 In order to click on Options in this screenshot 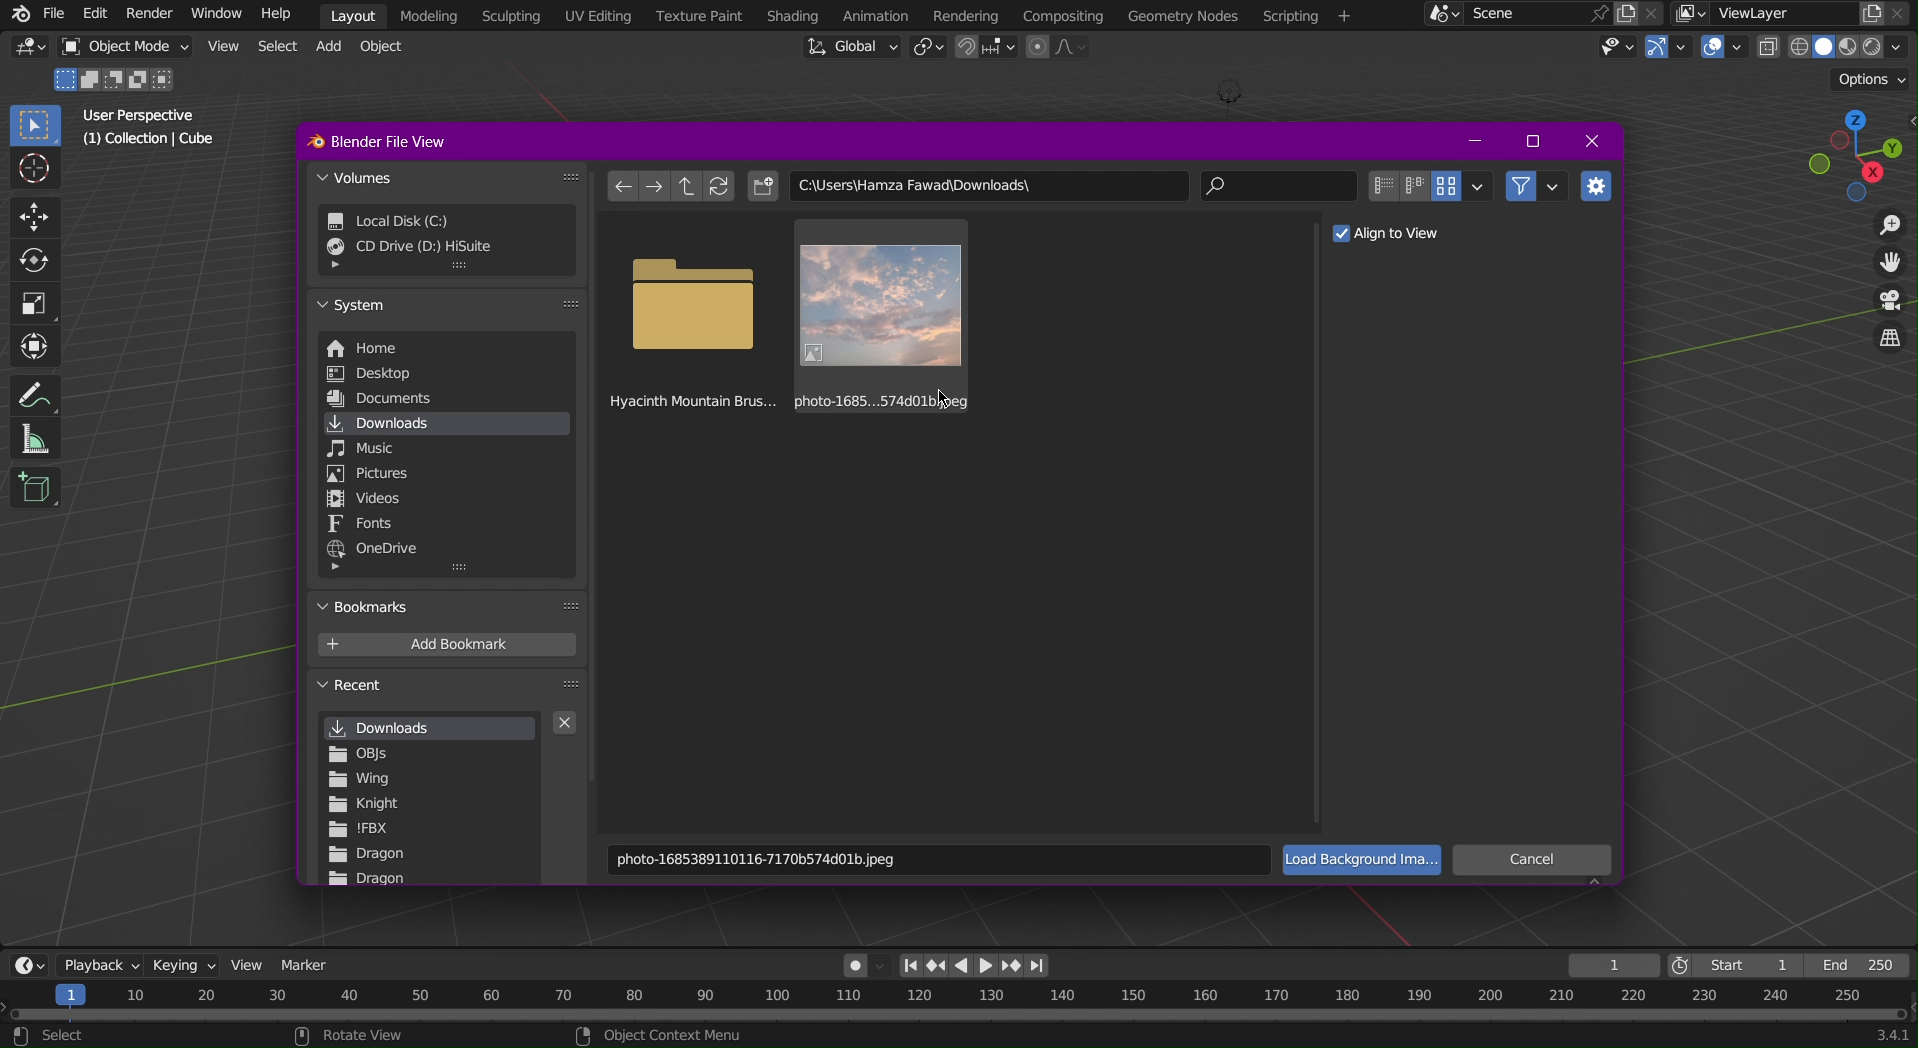, I will do `click(1869, 78)`.